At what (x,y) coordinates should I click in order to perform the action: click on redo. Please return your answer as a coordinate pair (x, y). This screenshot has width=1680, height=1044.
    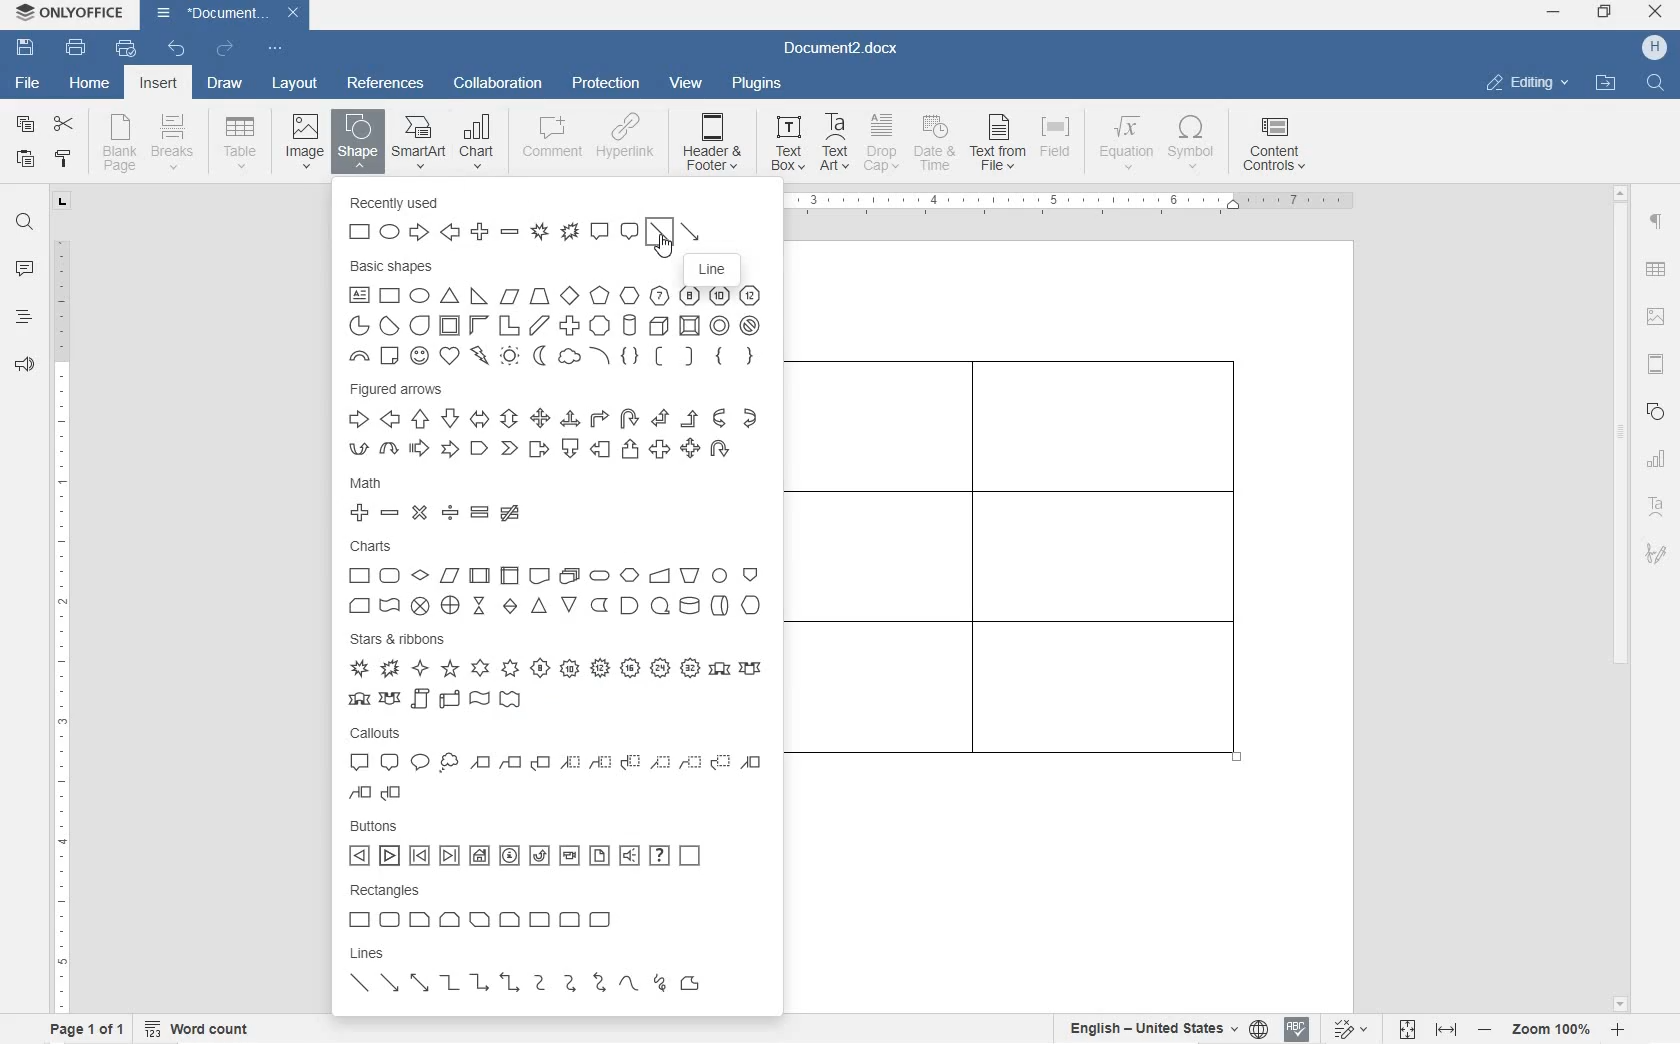
    Looking at the image, I should click on (225, 50).